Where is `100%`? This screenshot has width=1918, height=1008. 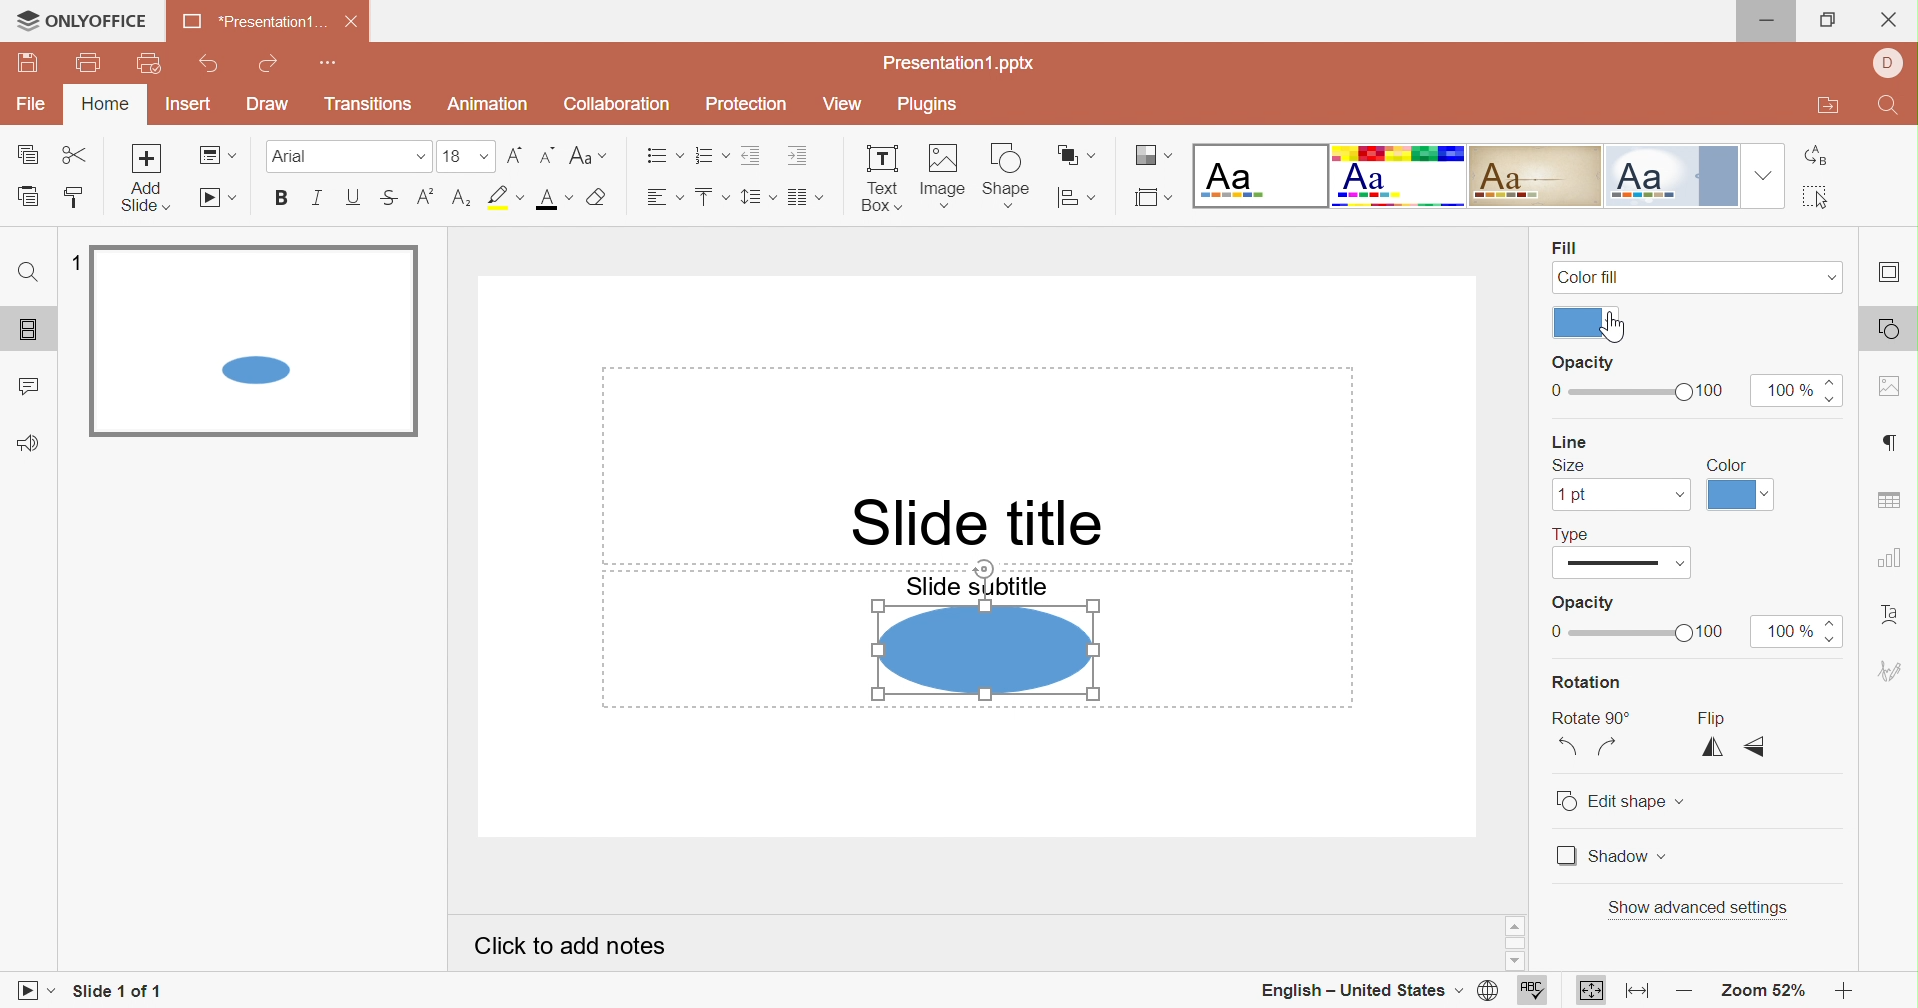 100% is located at coordinates (1801, 632).